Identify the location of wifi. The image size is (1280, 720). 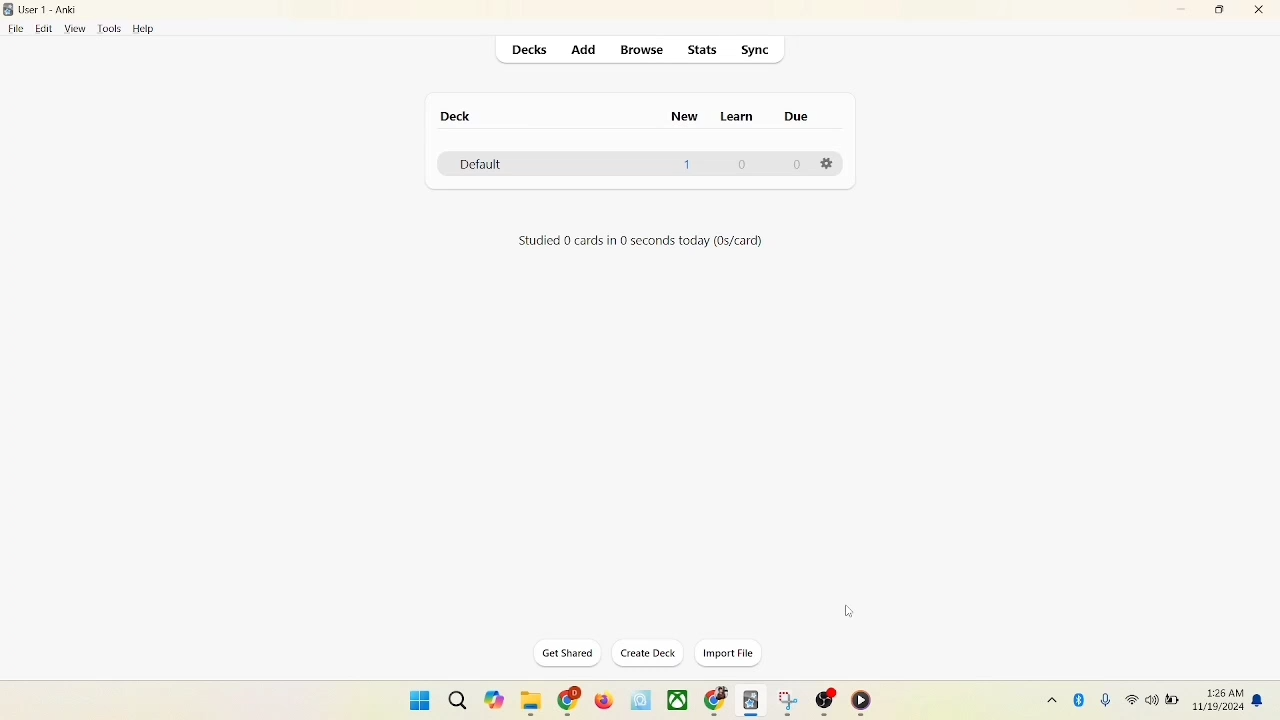
(1130, 699).